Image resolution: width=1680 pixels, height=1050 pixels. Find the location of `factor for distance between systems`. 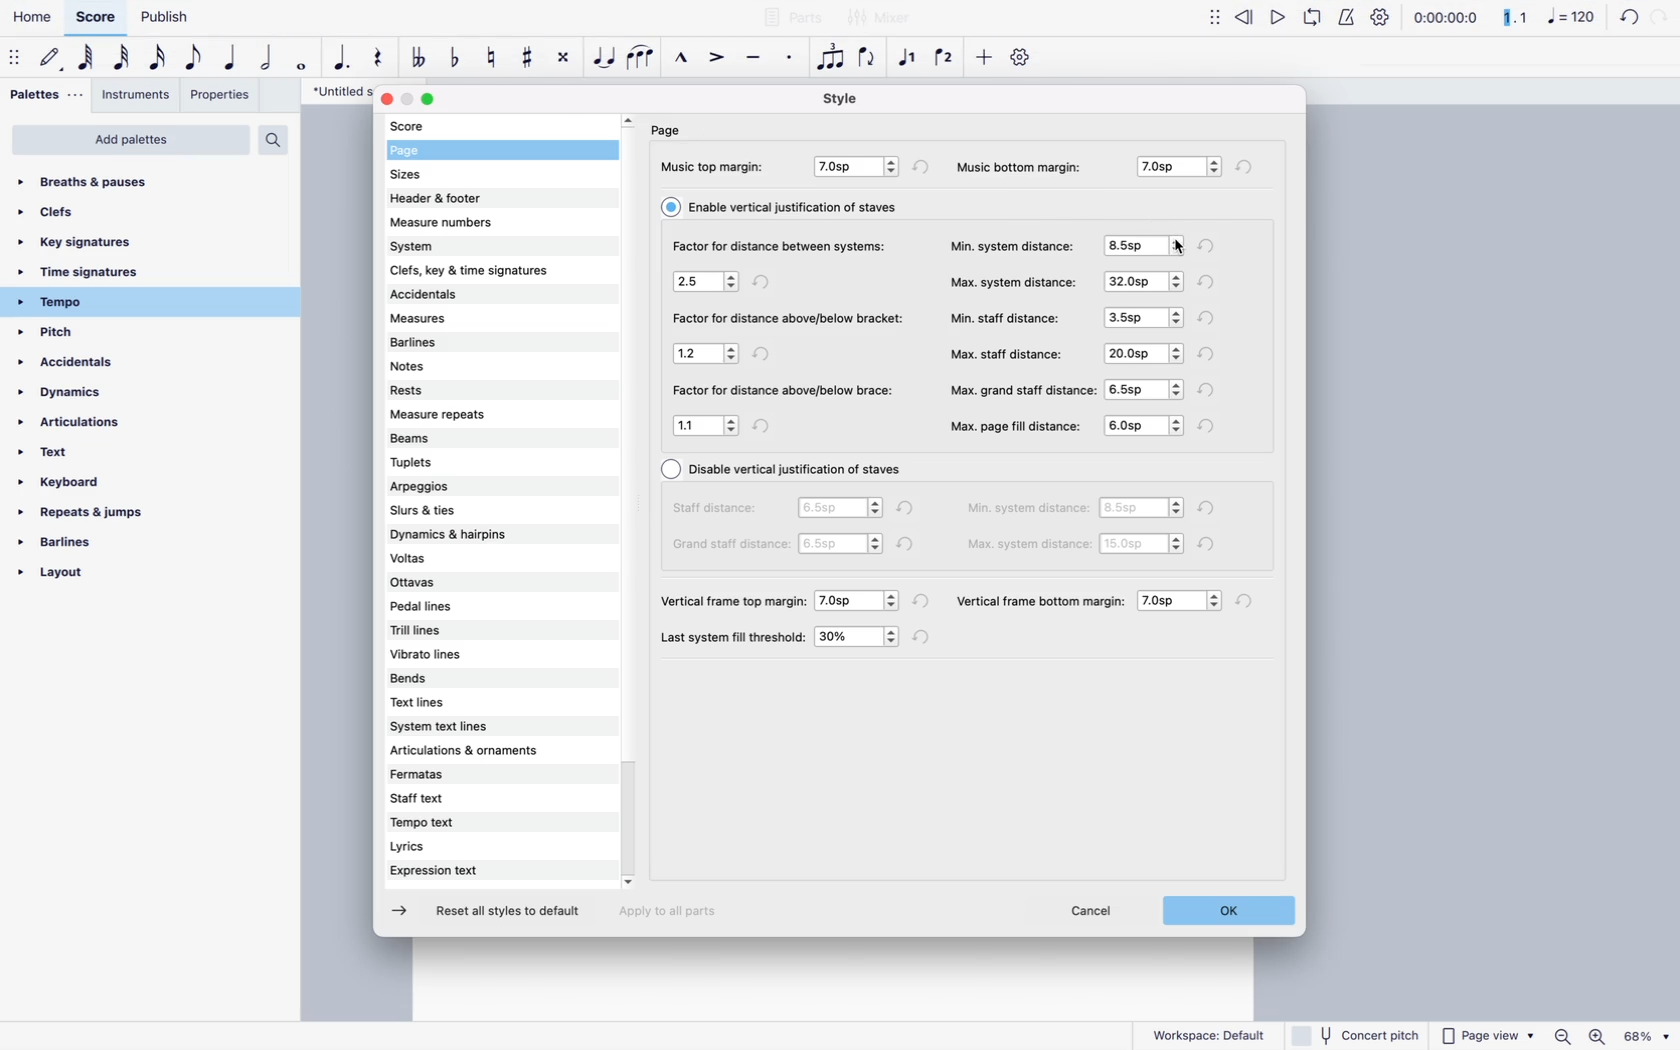

factor for distance between systems is located at coordinates (777, 247).